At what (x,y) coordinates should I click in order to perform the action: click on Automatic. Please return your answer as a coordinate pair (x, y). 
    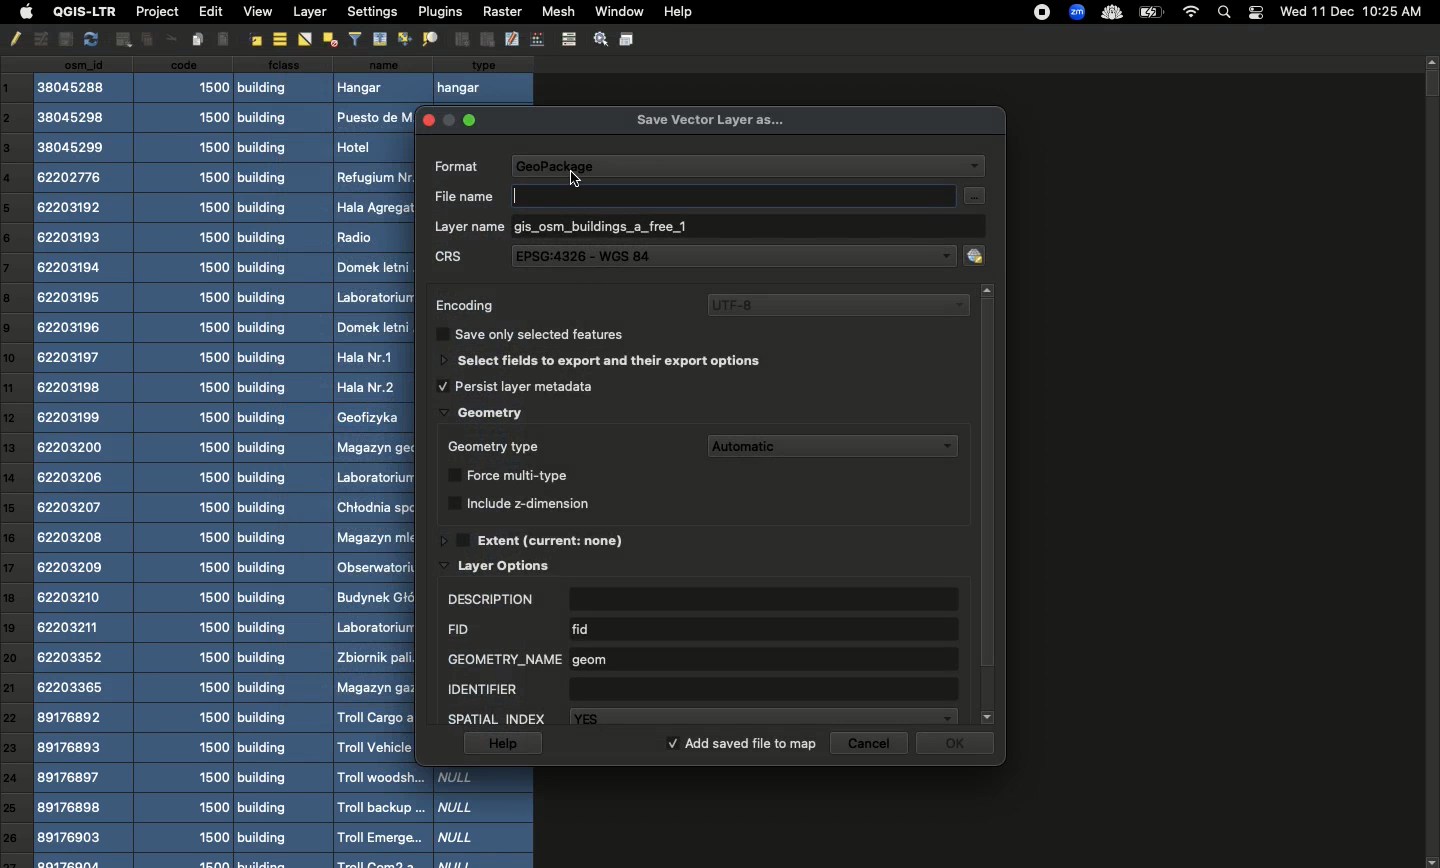
    Looking at the image, I should click on (834, 445).